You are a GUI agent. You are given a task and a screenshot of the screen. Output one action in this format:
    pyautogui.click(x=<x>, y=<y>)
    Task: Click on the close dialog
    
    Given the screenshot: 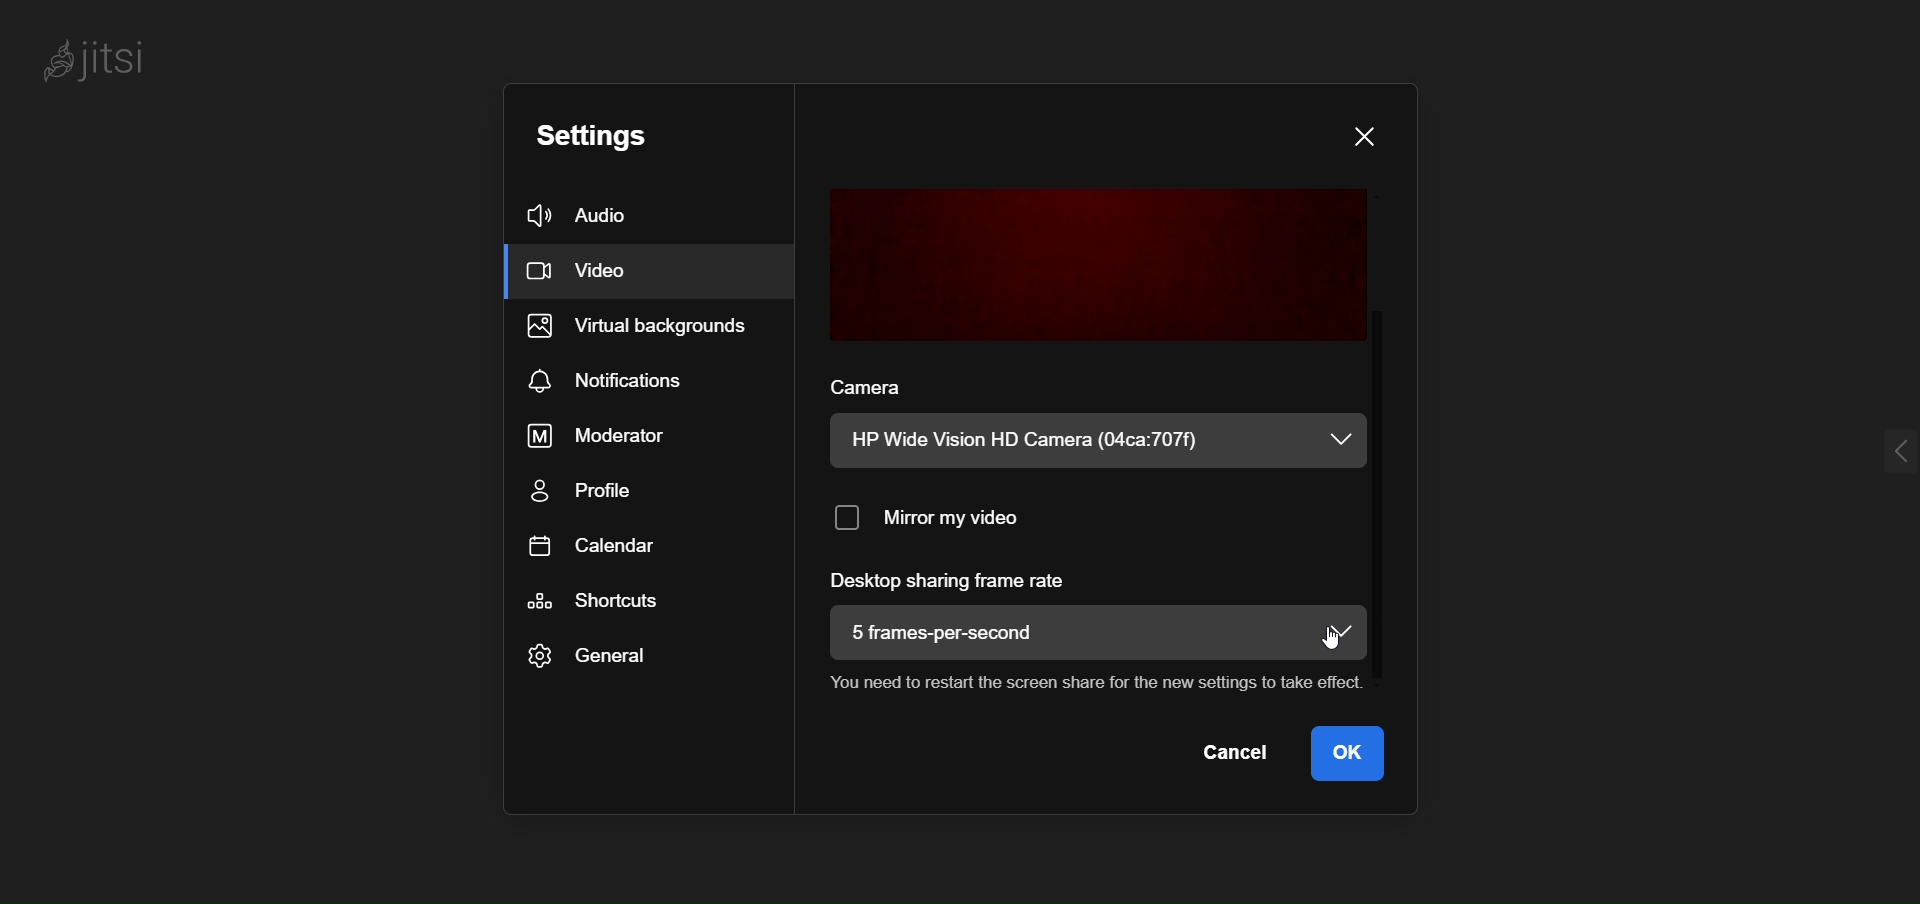 What is the action you would take?
    pyautogui.click(x=1369, y=136)
    